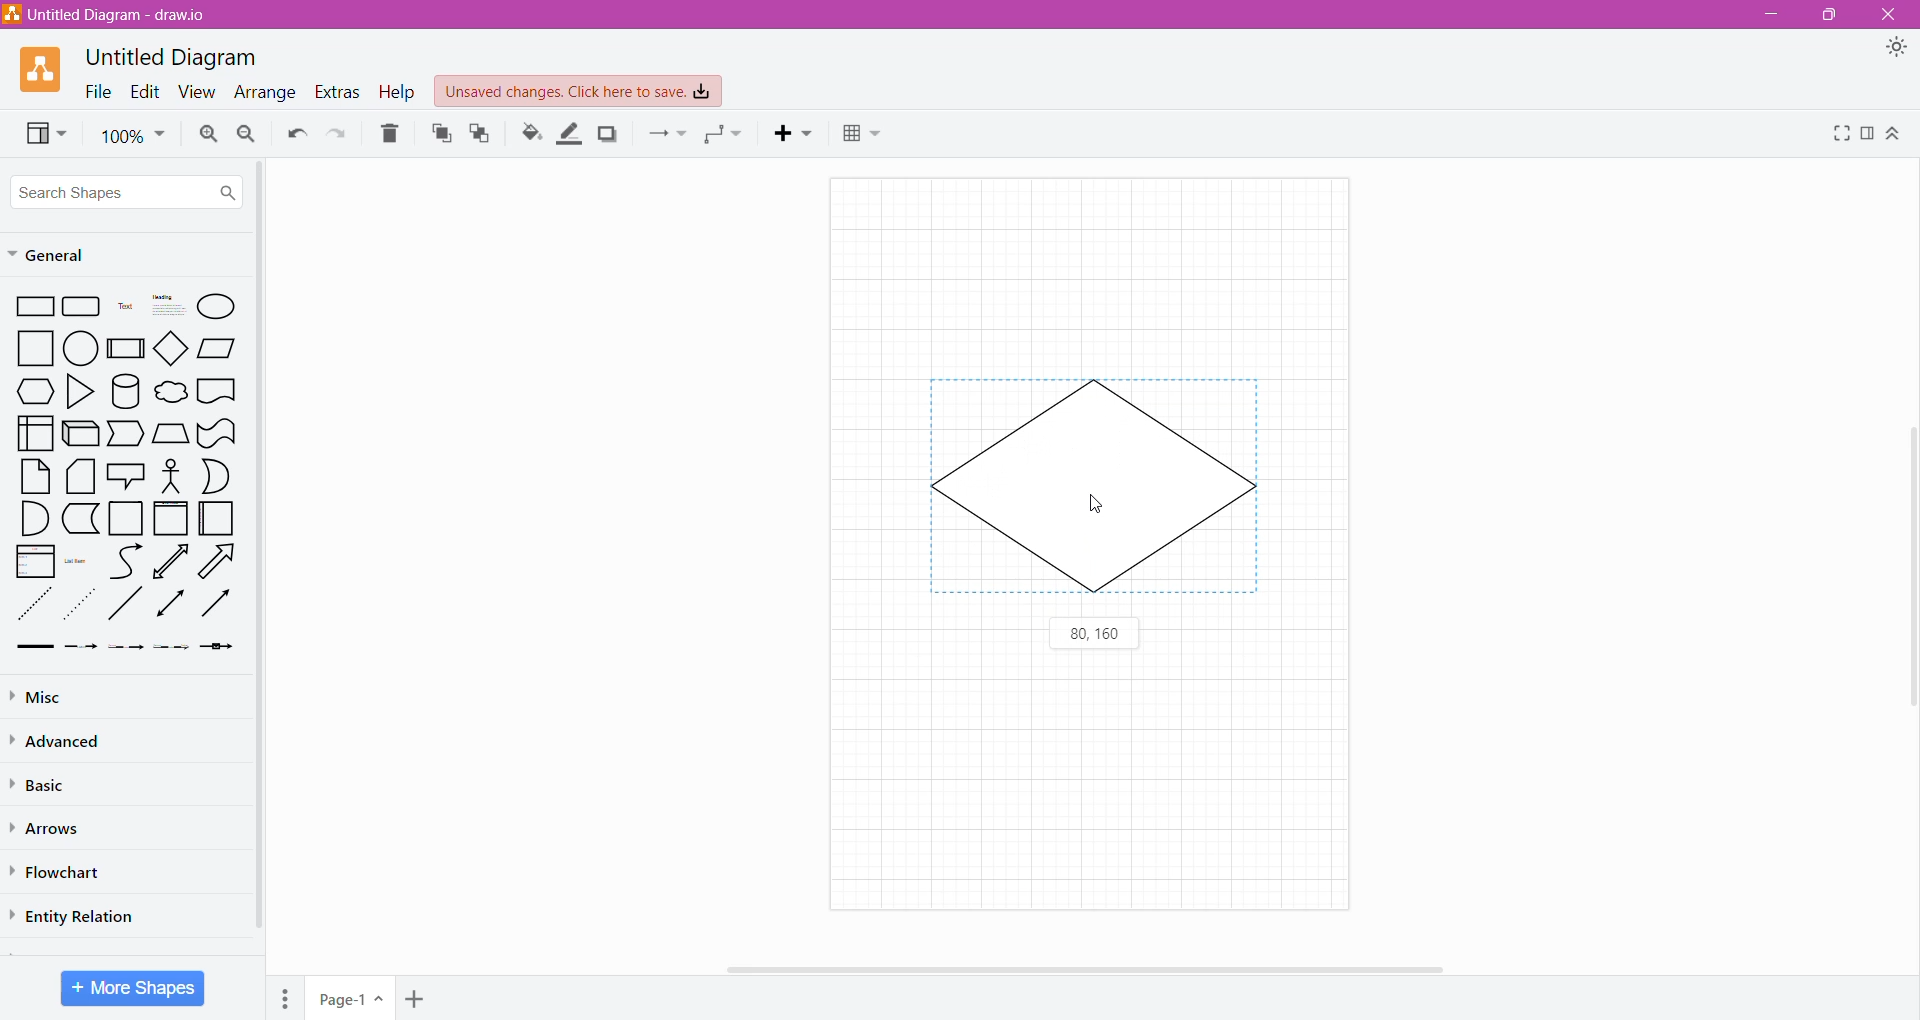 The height and width of the screenshot is (1020, 1920). What do you see at coordinates (862, 136) in the screenshot?
I see `Table` at bounding box center [862, 136].